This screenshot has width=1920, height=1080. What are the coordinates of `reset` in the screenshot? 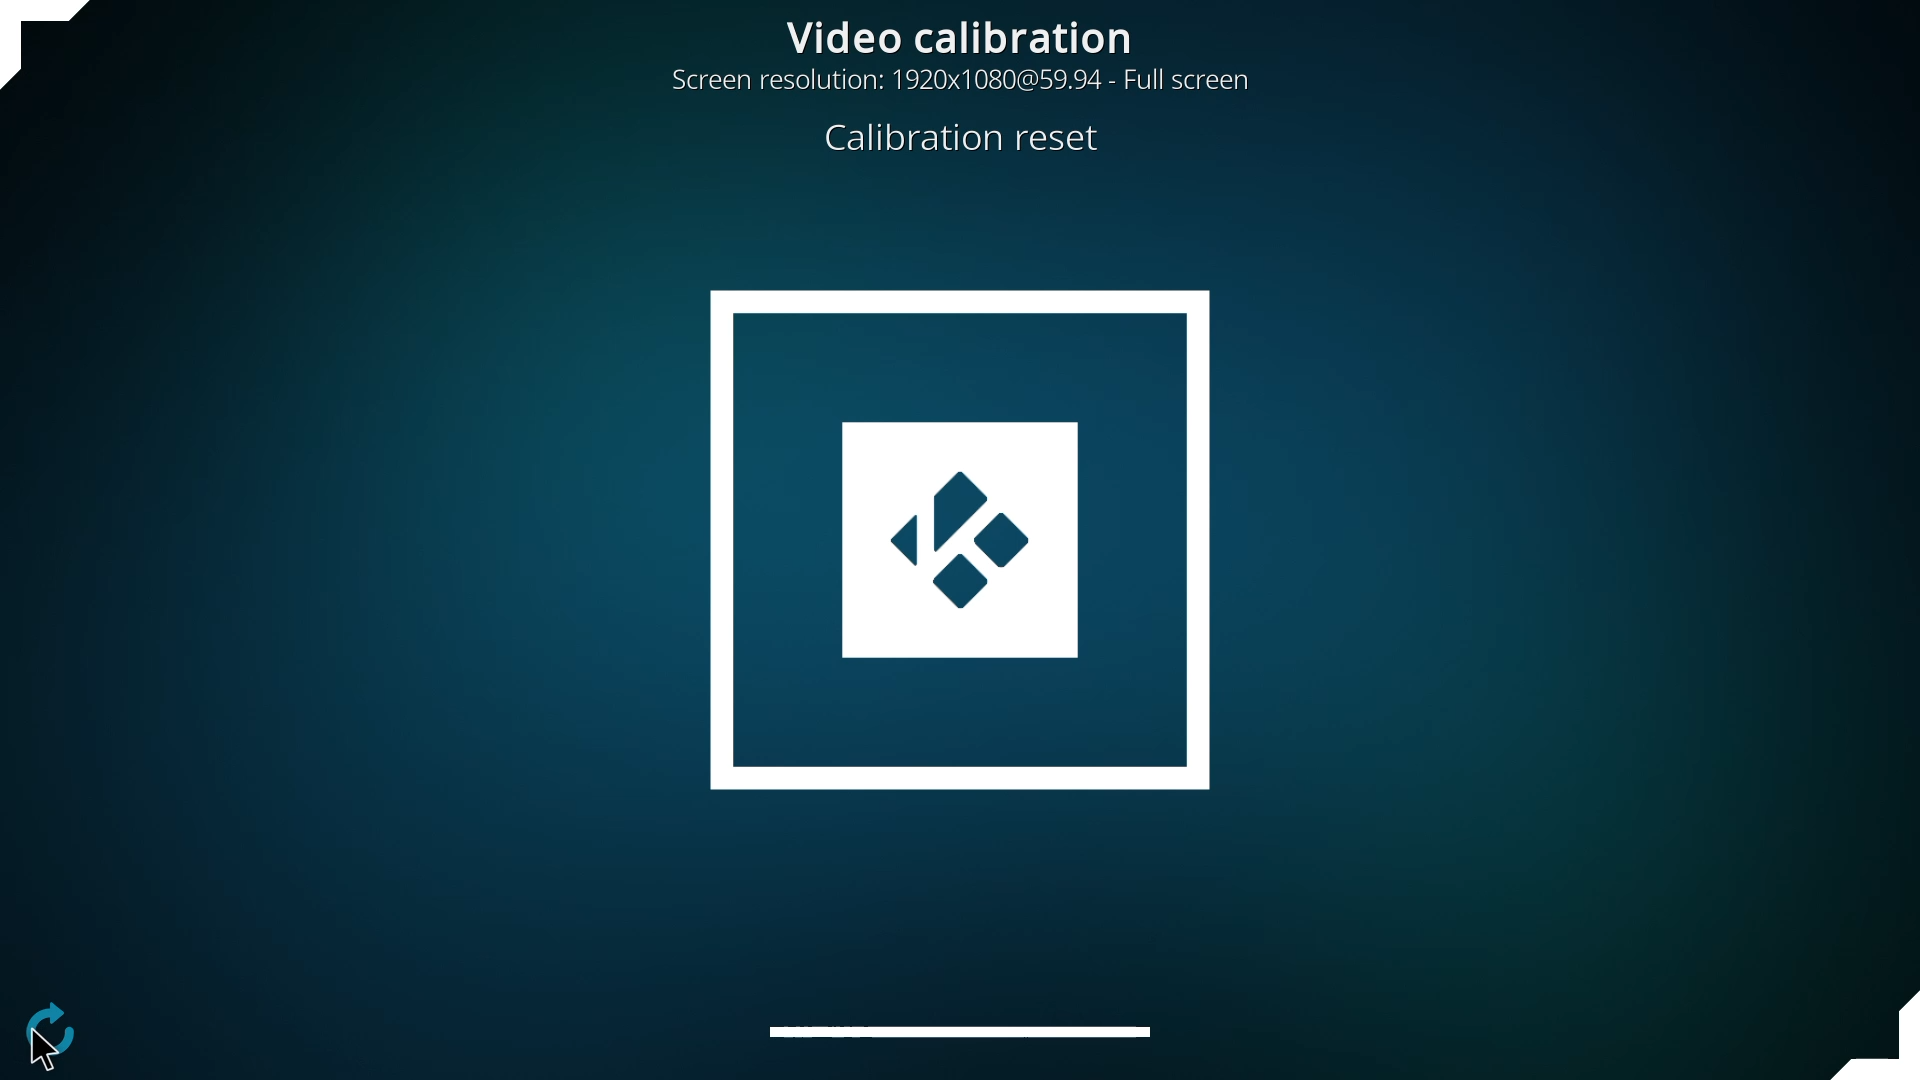 It's located at (970, 138).